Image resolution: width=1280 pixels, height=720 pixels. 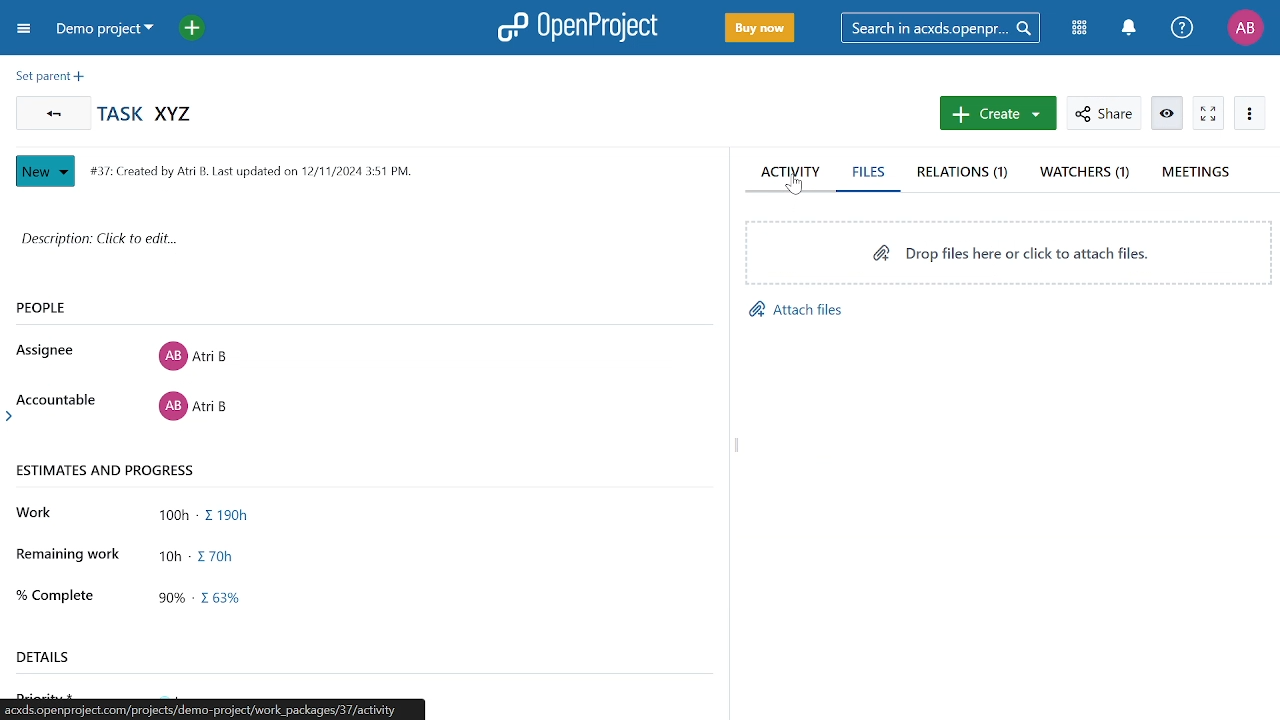 I want to click on location, so click(x=202, y=710).